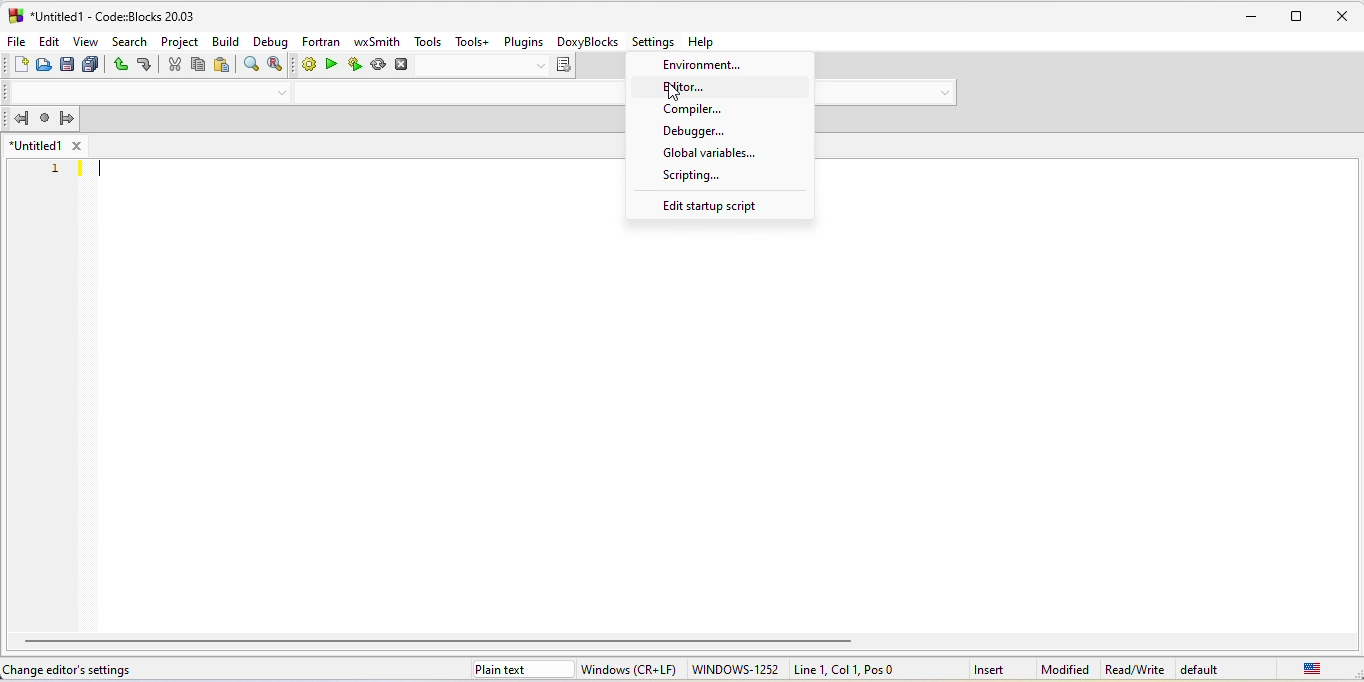 This screenshot has height=682, width=1364. Describe the element at coordinates (696, 130) in the screenshot. I see `debugger` at that location.